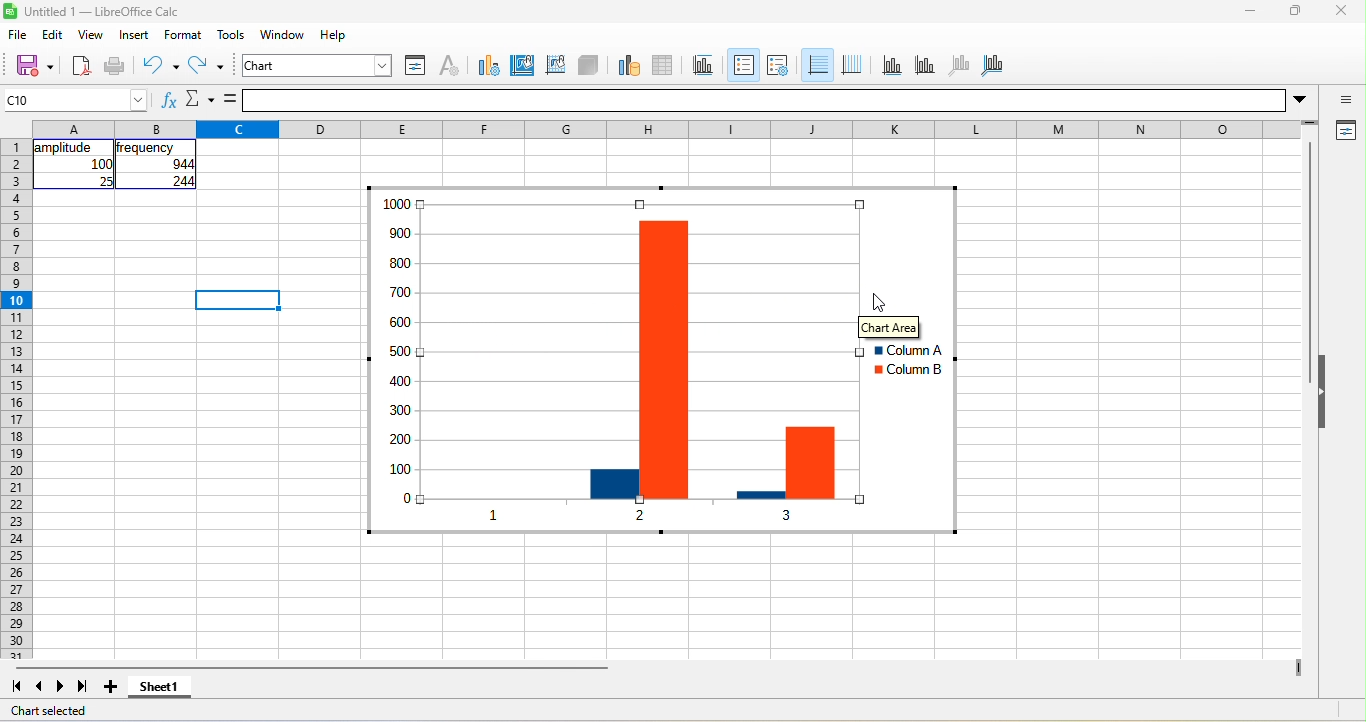 This screenshot has width=1366, height=722. What do you see at coordinates (180, 182) in the screenshot?
I see `244` at bounding box center [180, 182].